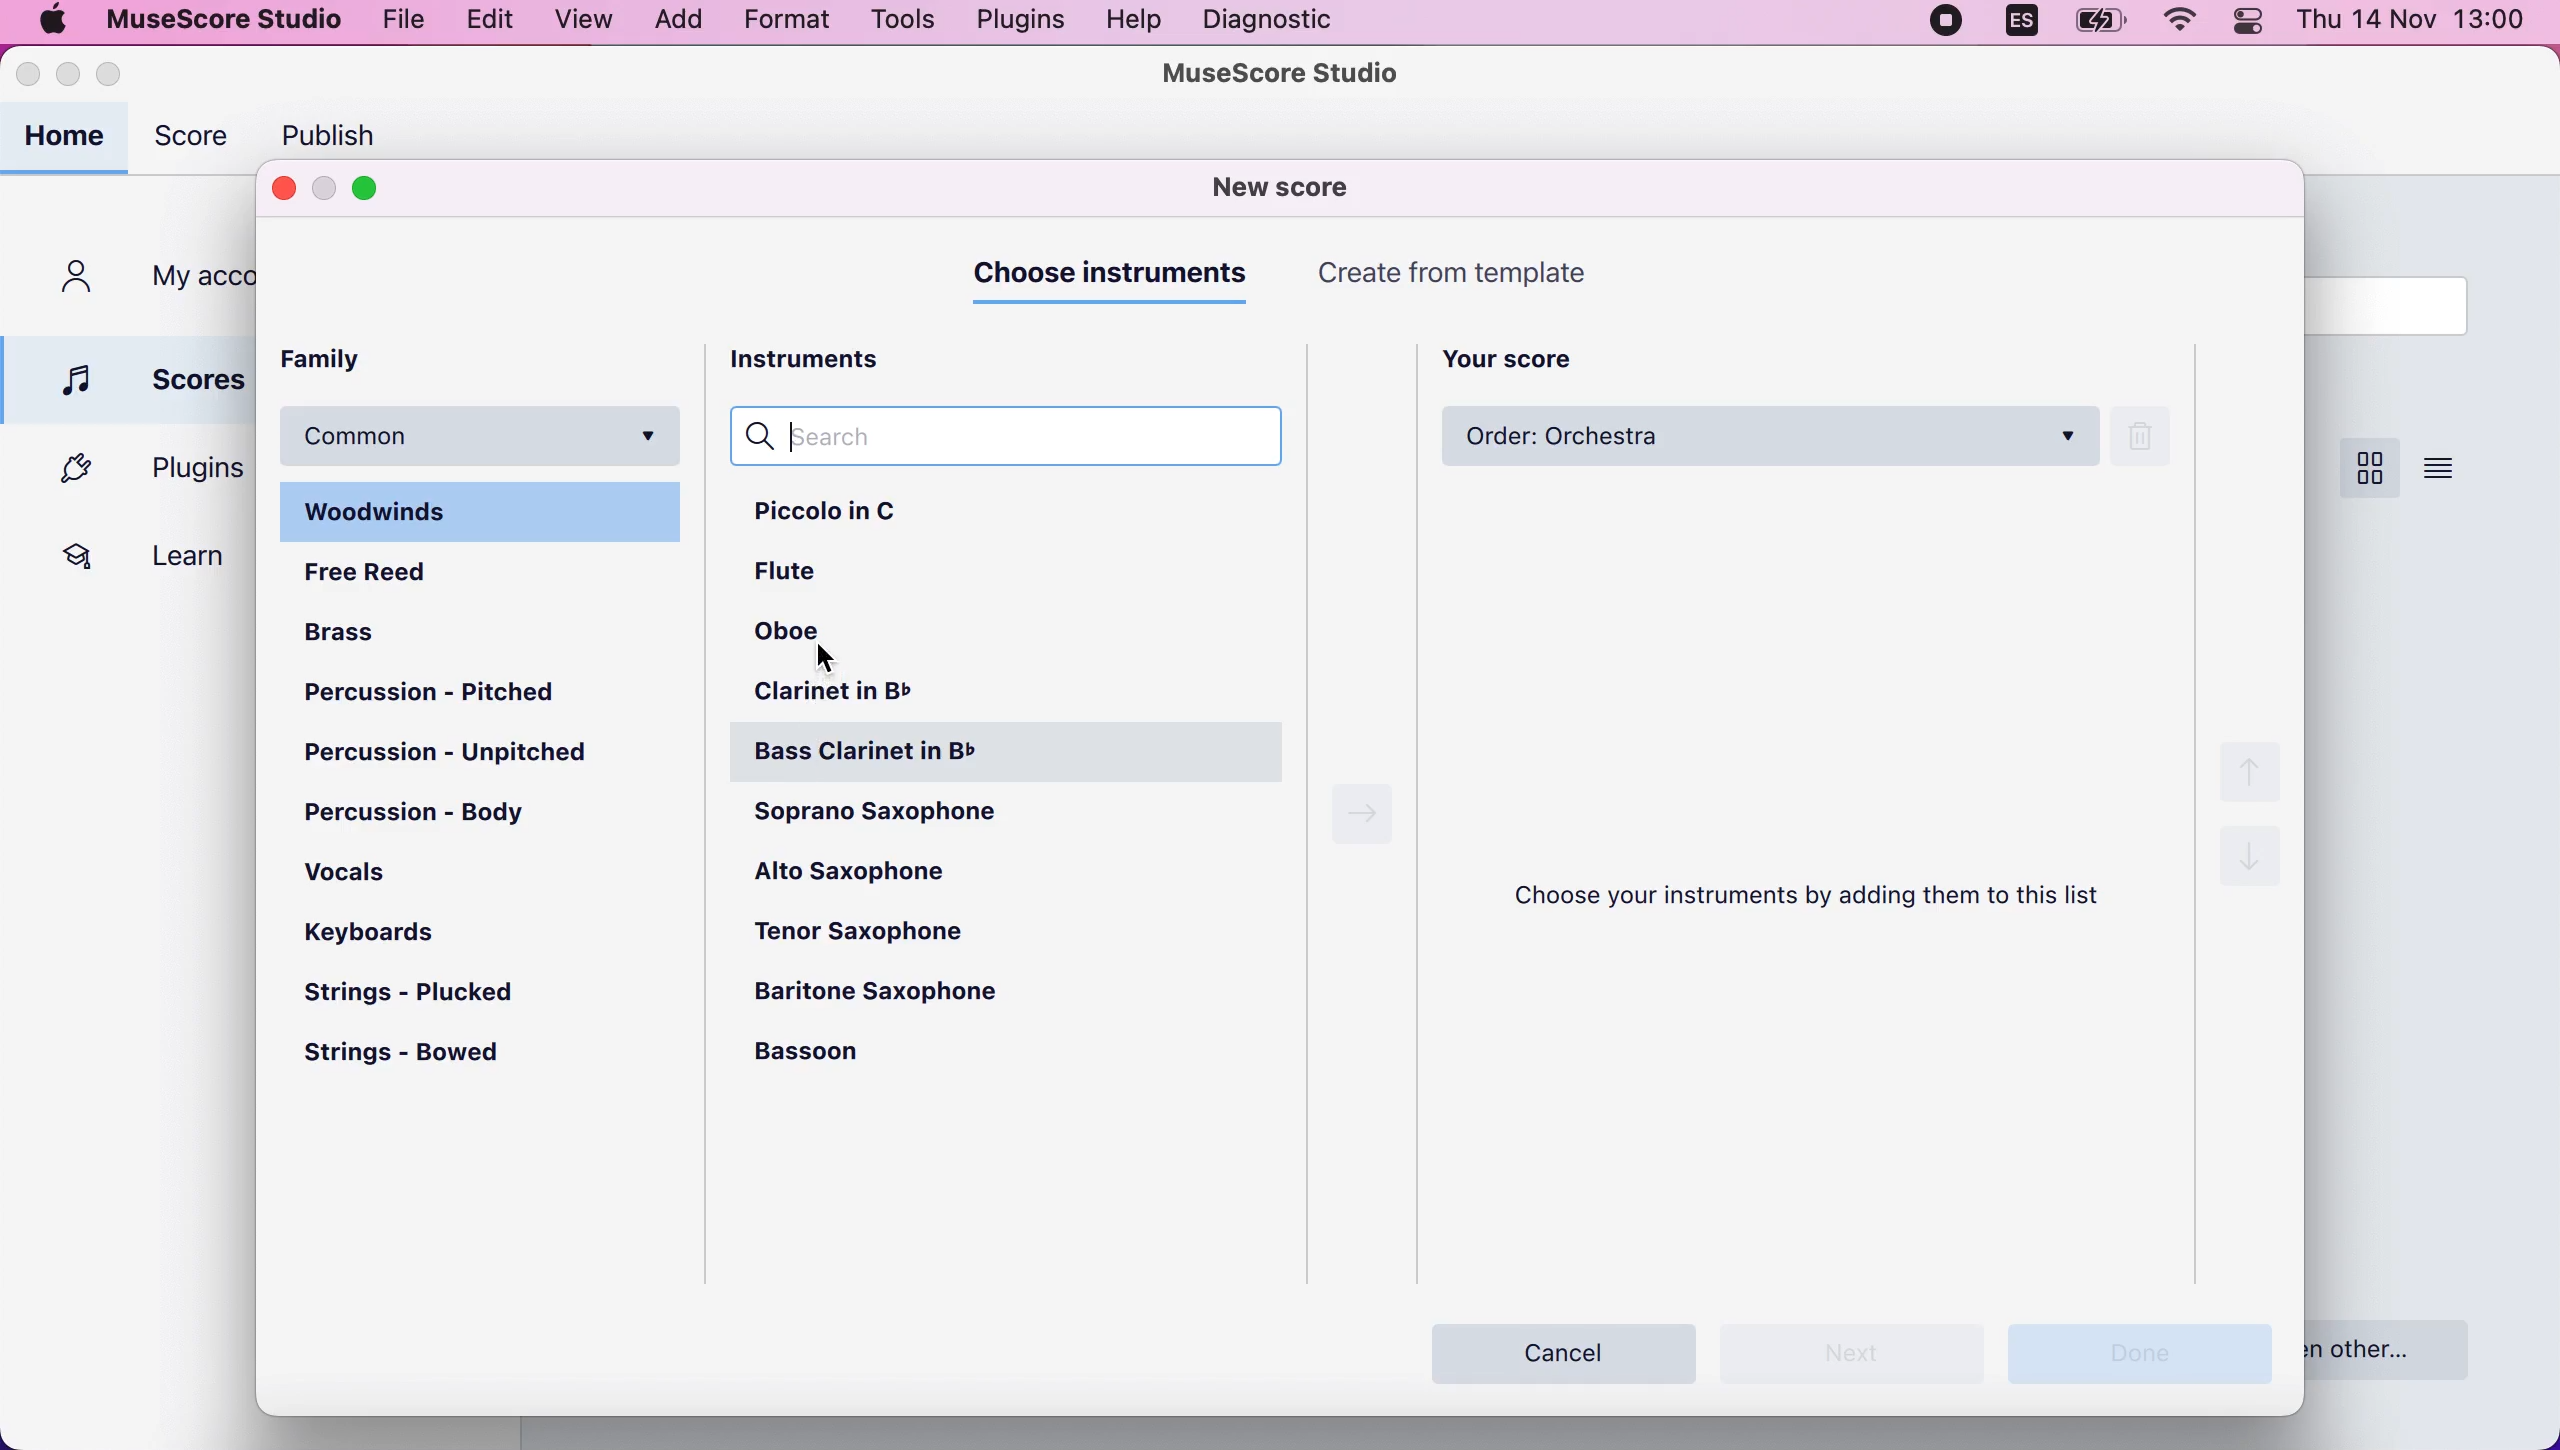 The width and height of the screenshot is (2560, 1450). I want to click on instruments, so click(829, 362).